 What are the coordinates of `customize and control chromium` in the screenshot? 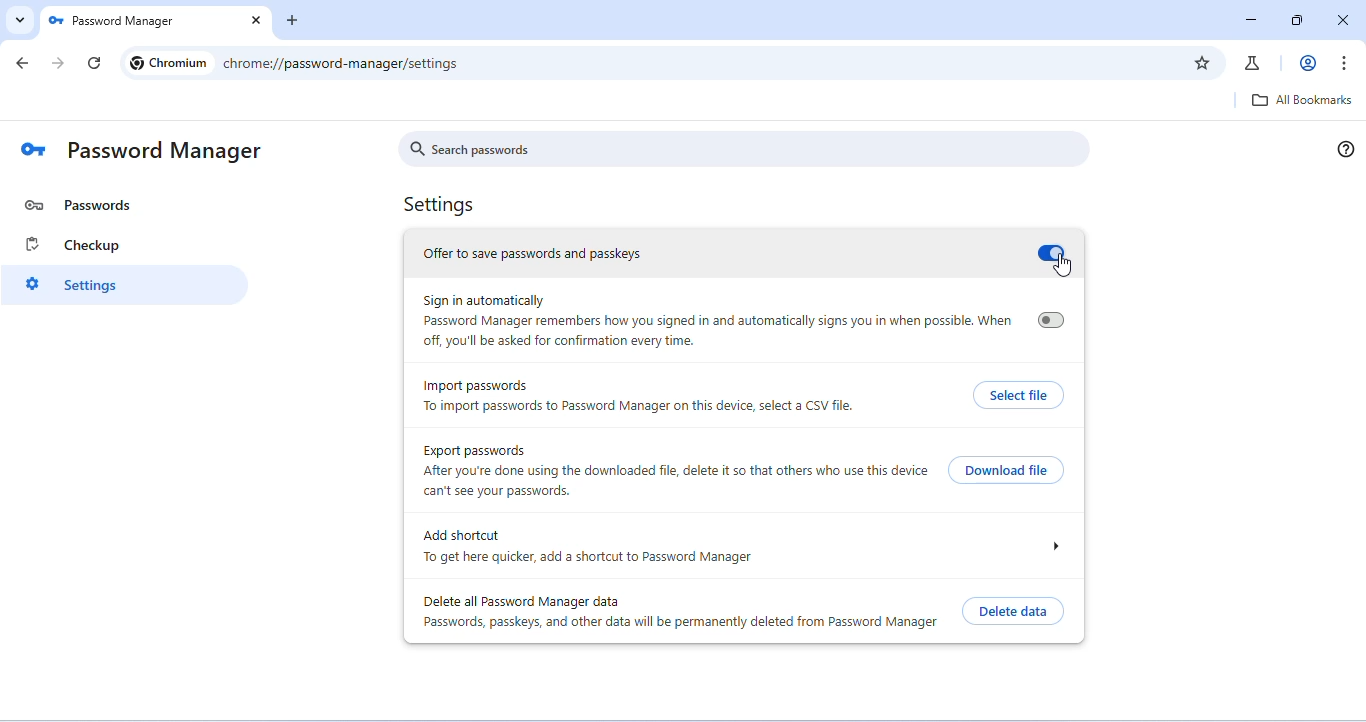 It's located at (1345, 64).